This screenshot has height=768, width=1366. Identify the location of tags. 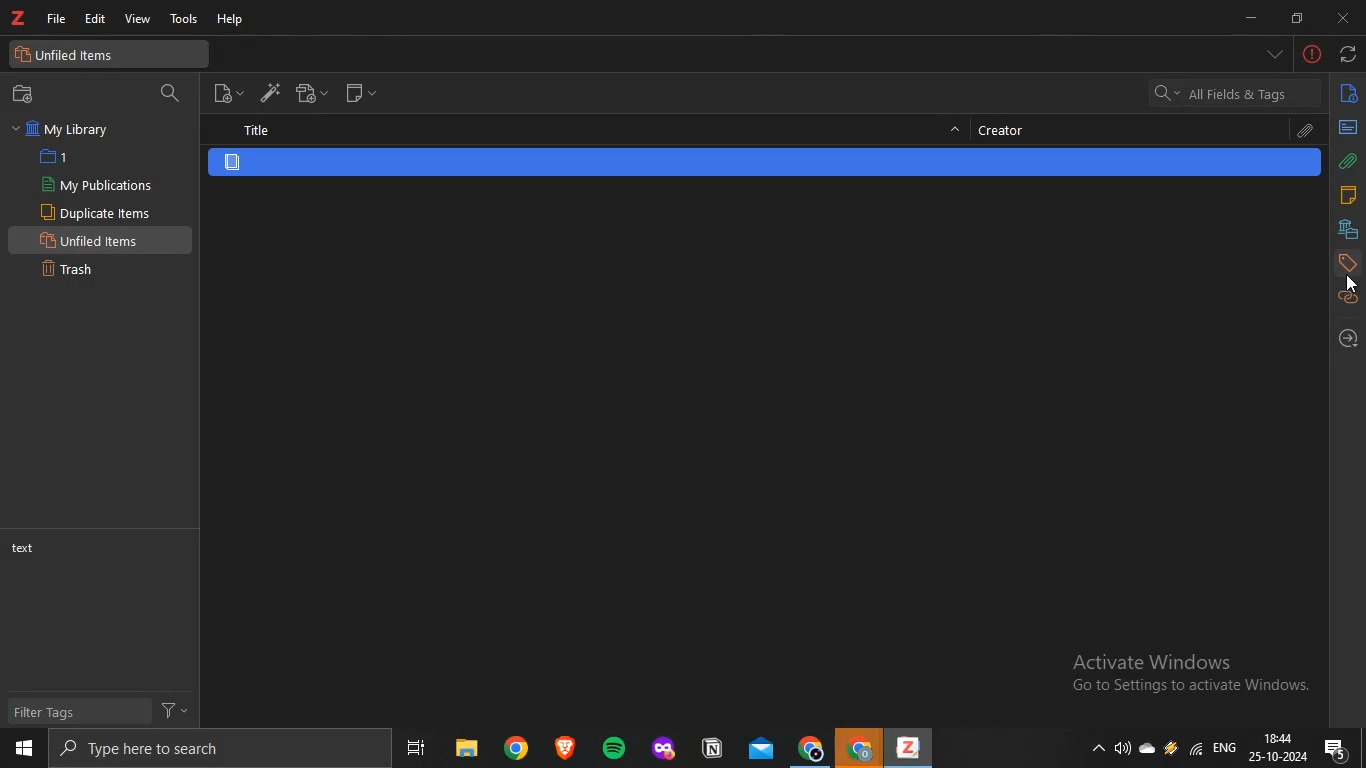
(1347, 264).